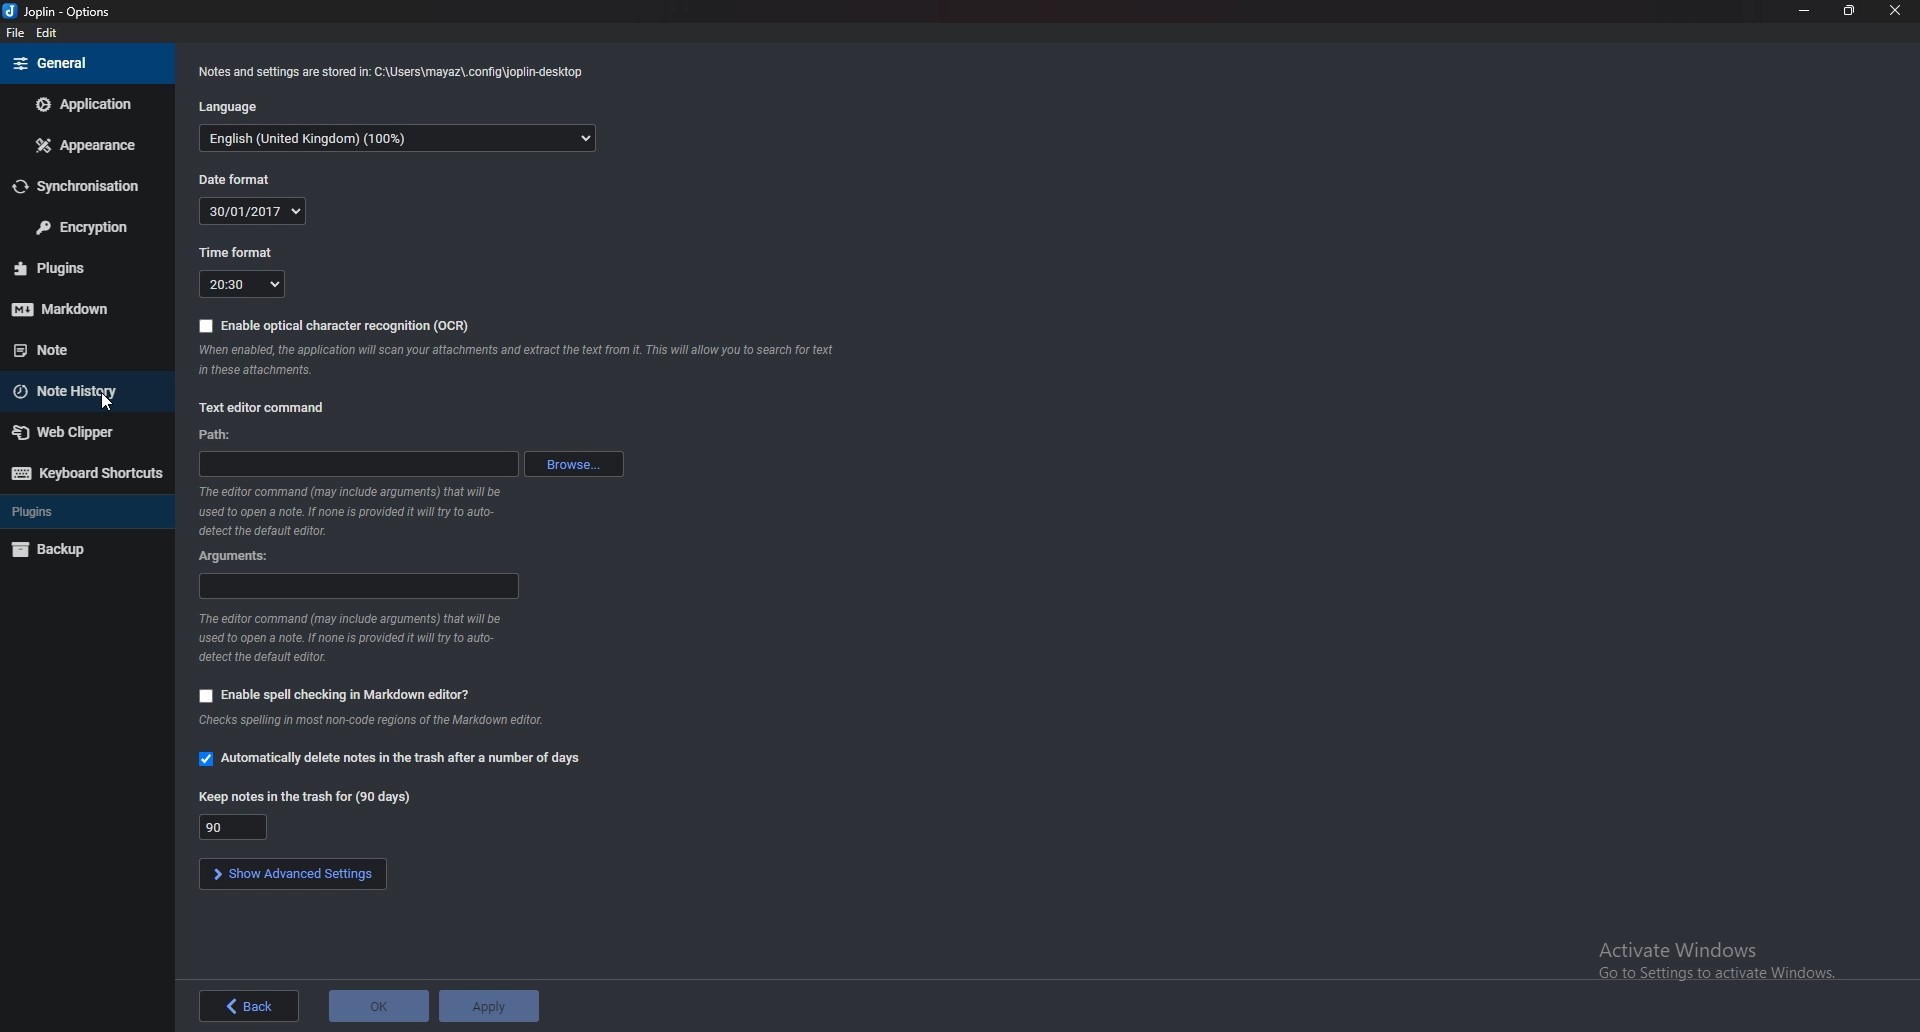 This screenshot has height=1032, width=1920. I want to click on Automatically delete notes, so click(405, 760).